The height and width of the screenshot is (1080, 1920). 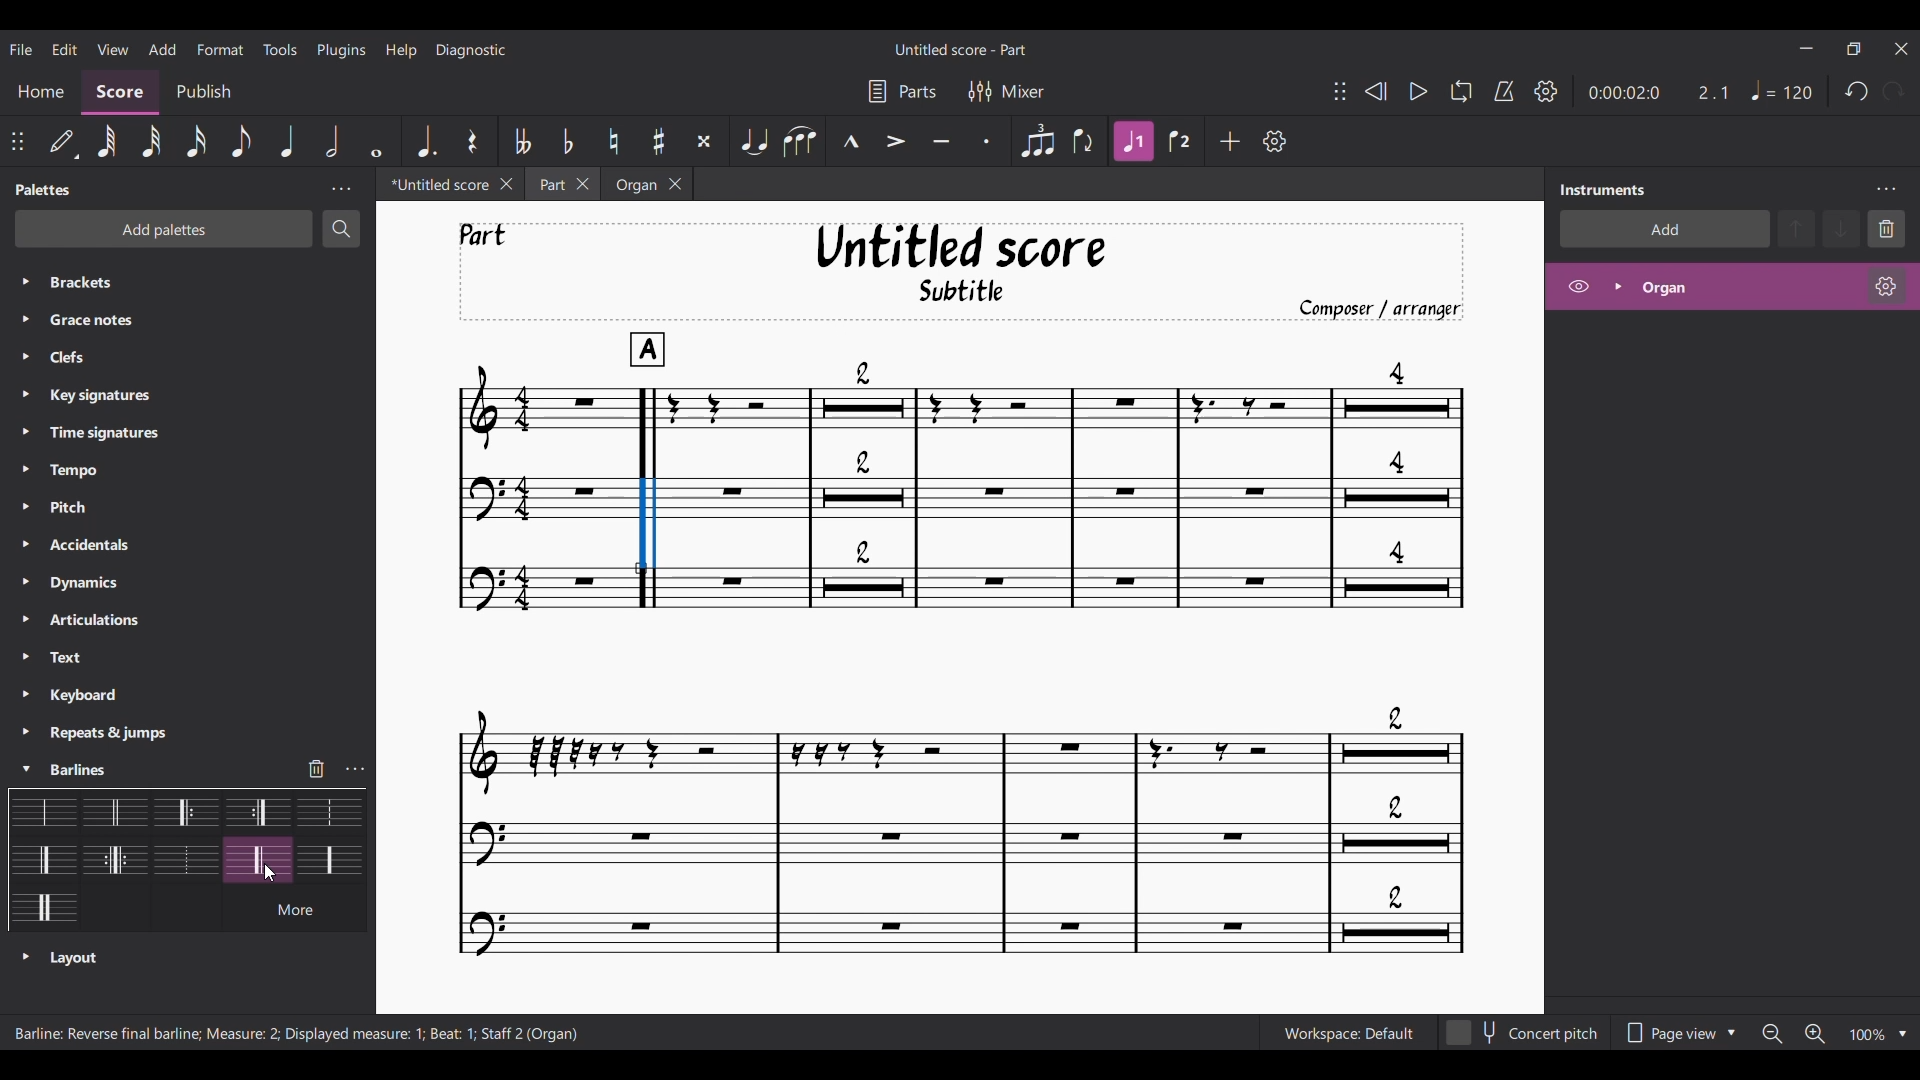 I want to click on Zoom in, so click(x=1814, y=1034).